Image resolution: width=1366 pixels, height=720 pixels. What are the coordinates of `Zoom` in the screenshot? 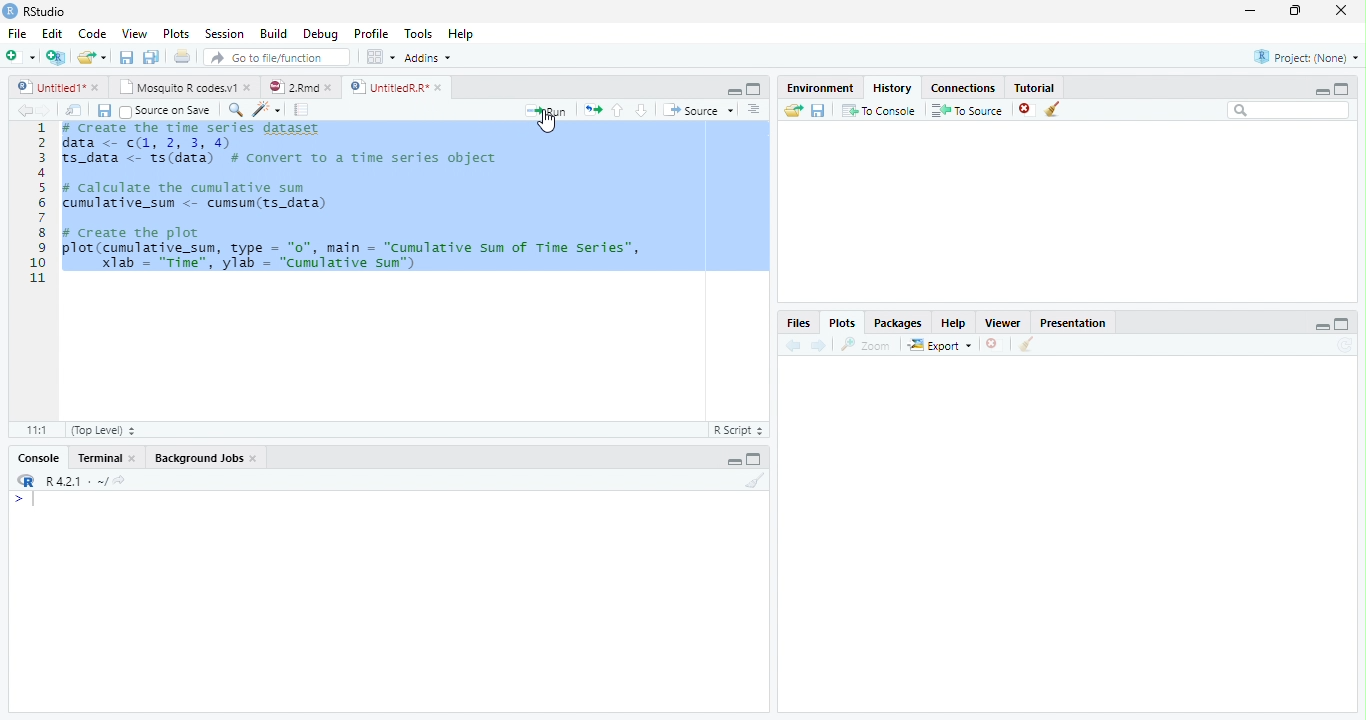 It's located at (237, 112).